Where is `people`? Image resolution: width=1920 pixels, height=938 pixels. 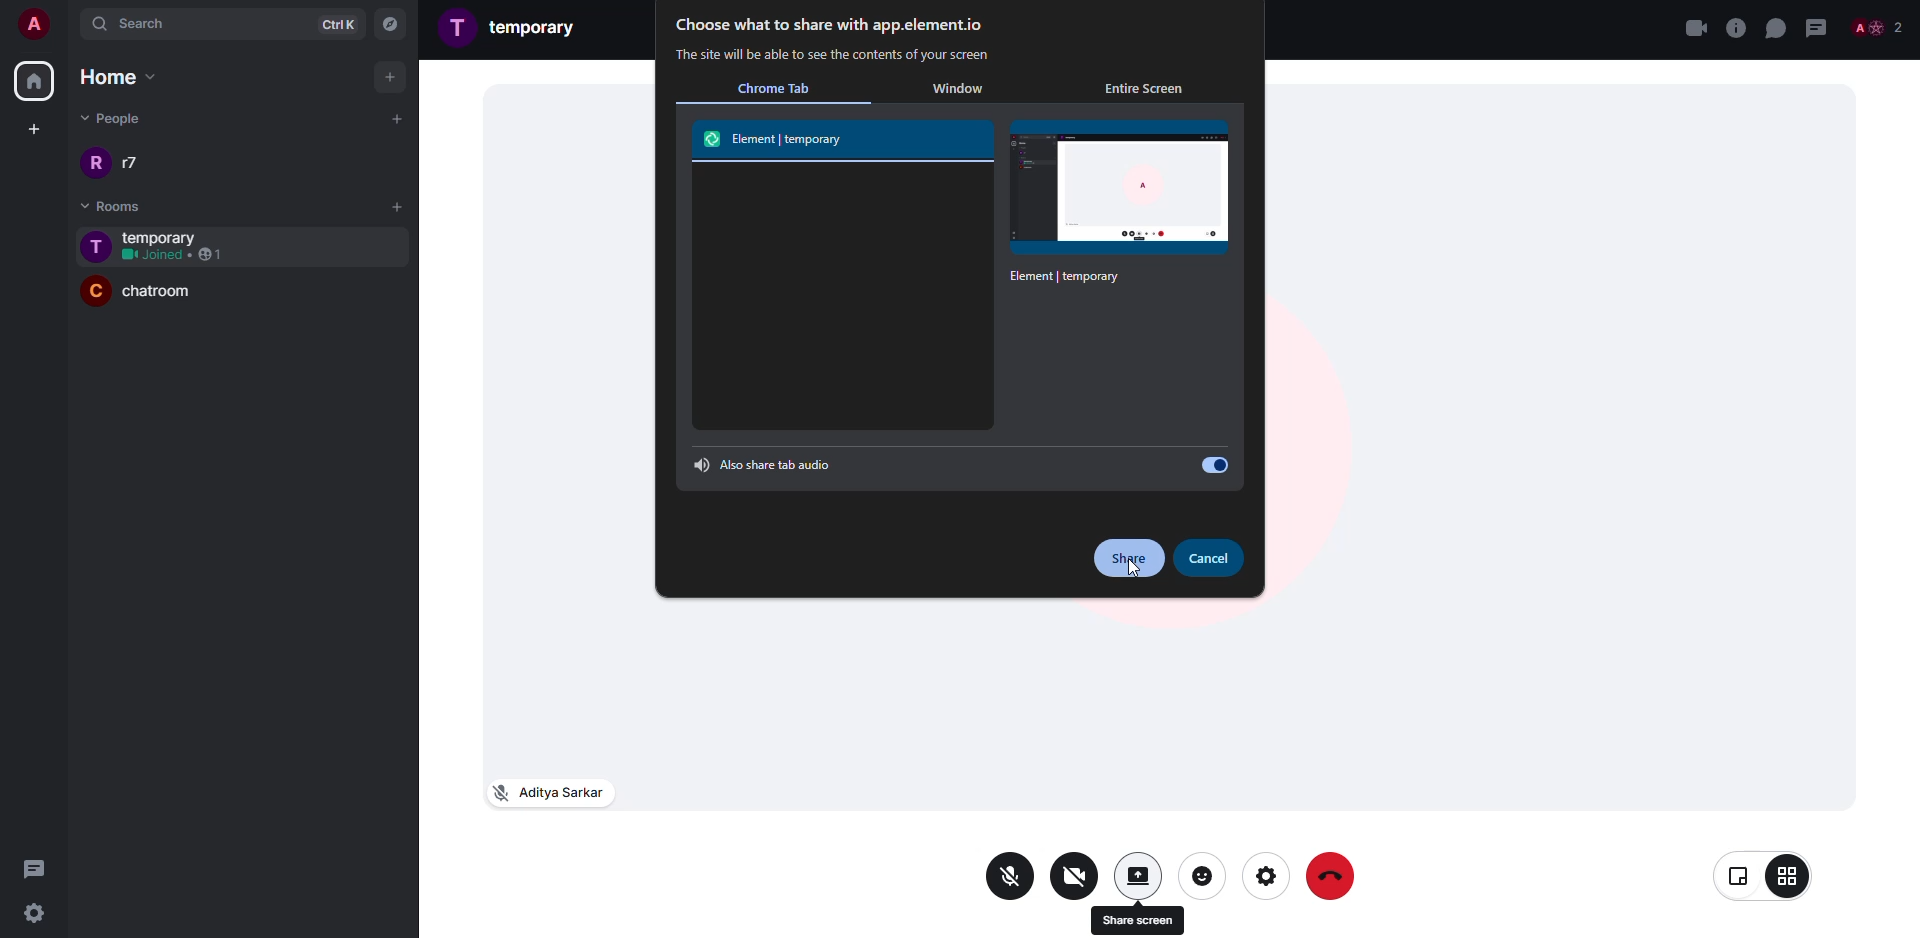 people is located at coordinates (136, 163).